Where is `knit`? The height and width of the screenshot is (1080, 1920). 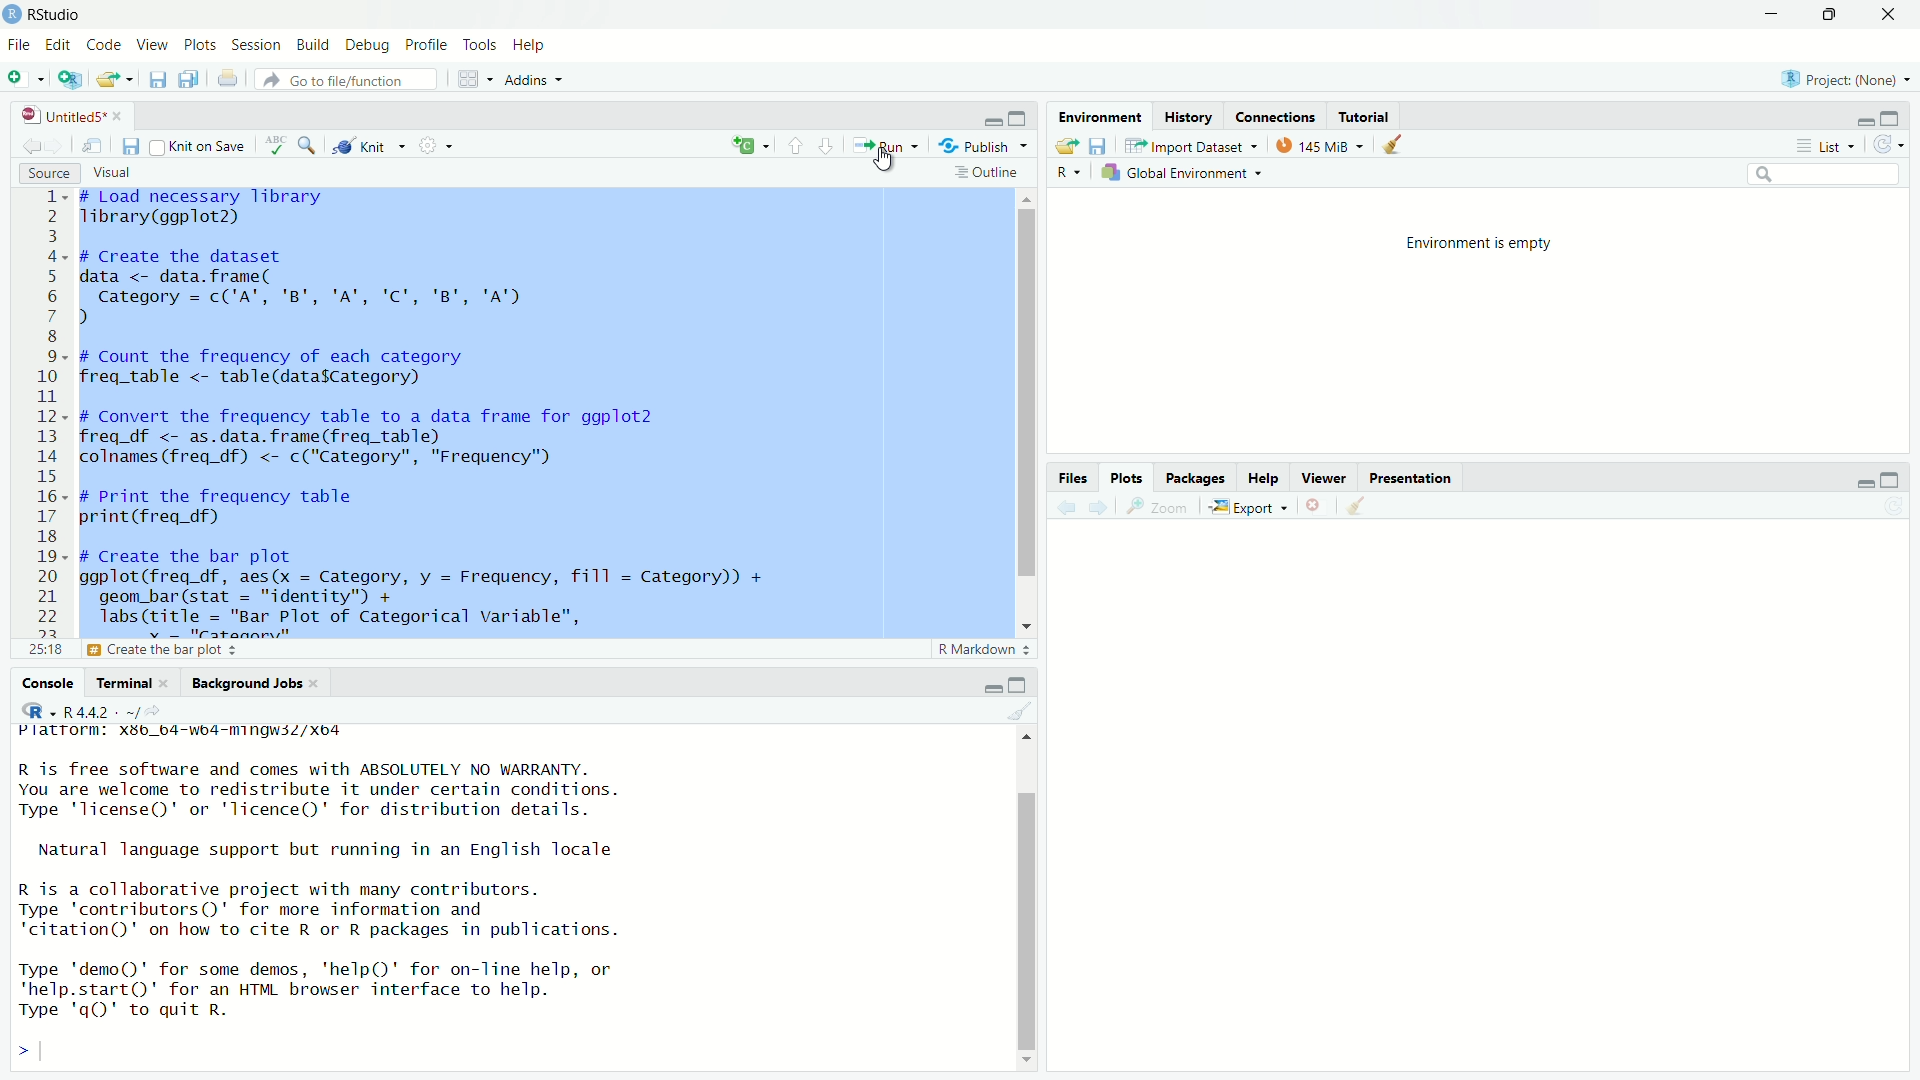 knit is located at coordinates (368, 146).